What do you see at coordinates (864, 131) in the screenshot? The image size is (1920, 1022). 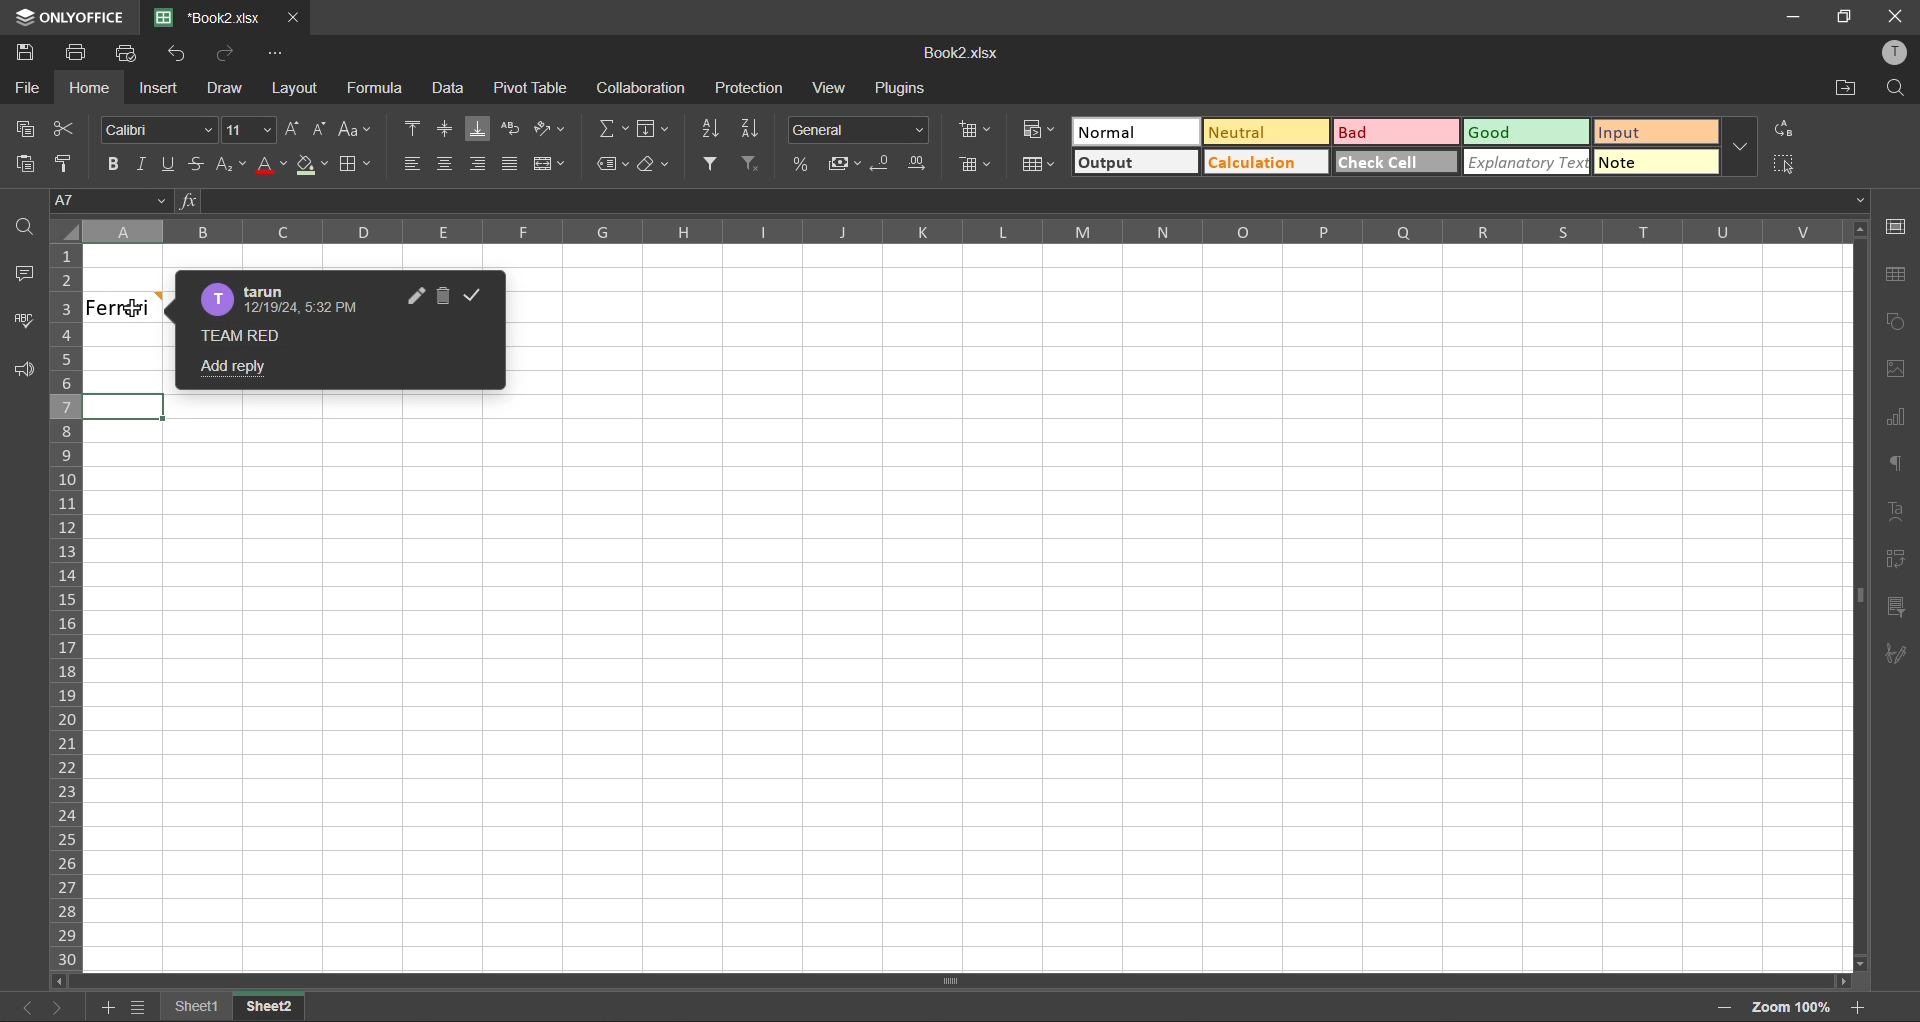 I see `number format` at bounding box center [864, 131].